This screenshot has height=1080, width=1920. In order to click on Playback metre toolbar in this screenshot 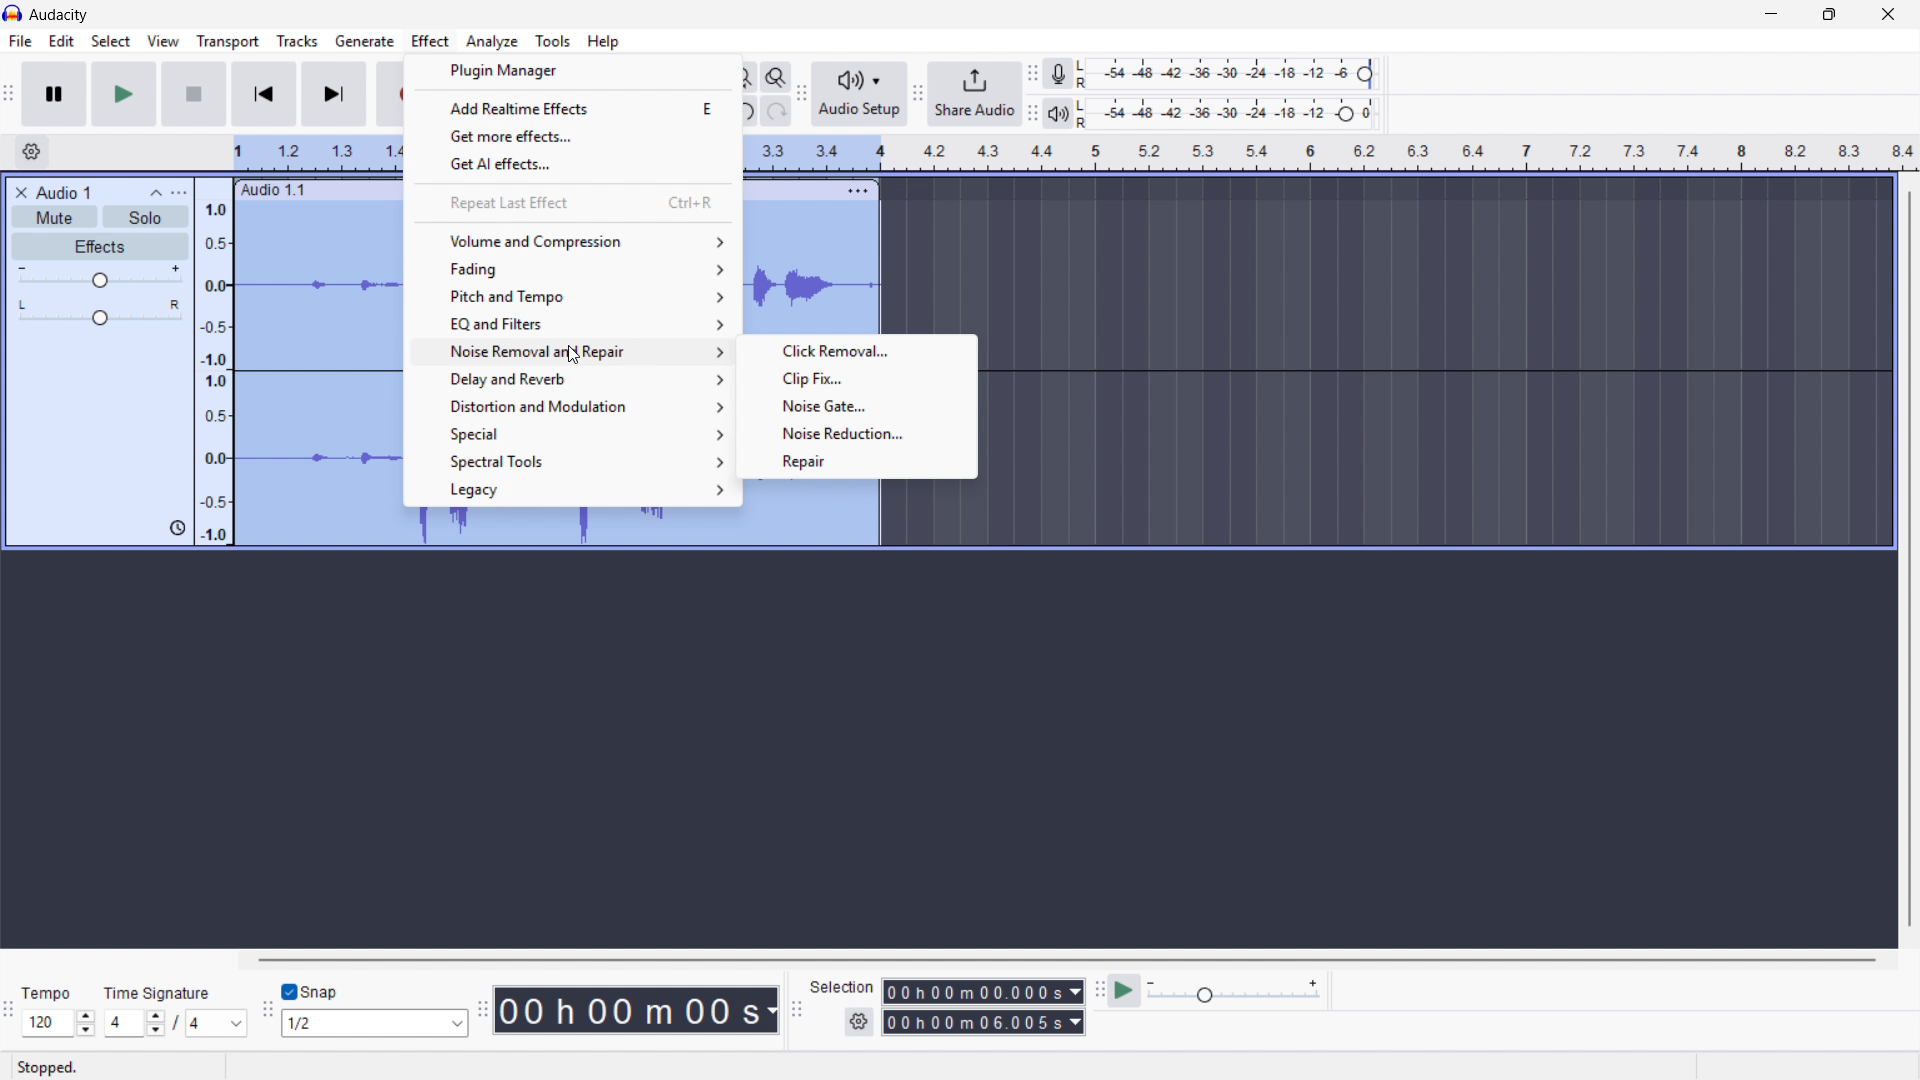, I will do `click(1032, 113)`.